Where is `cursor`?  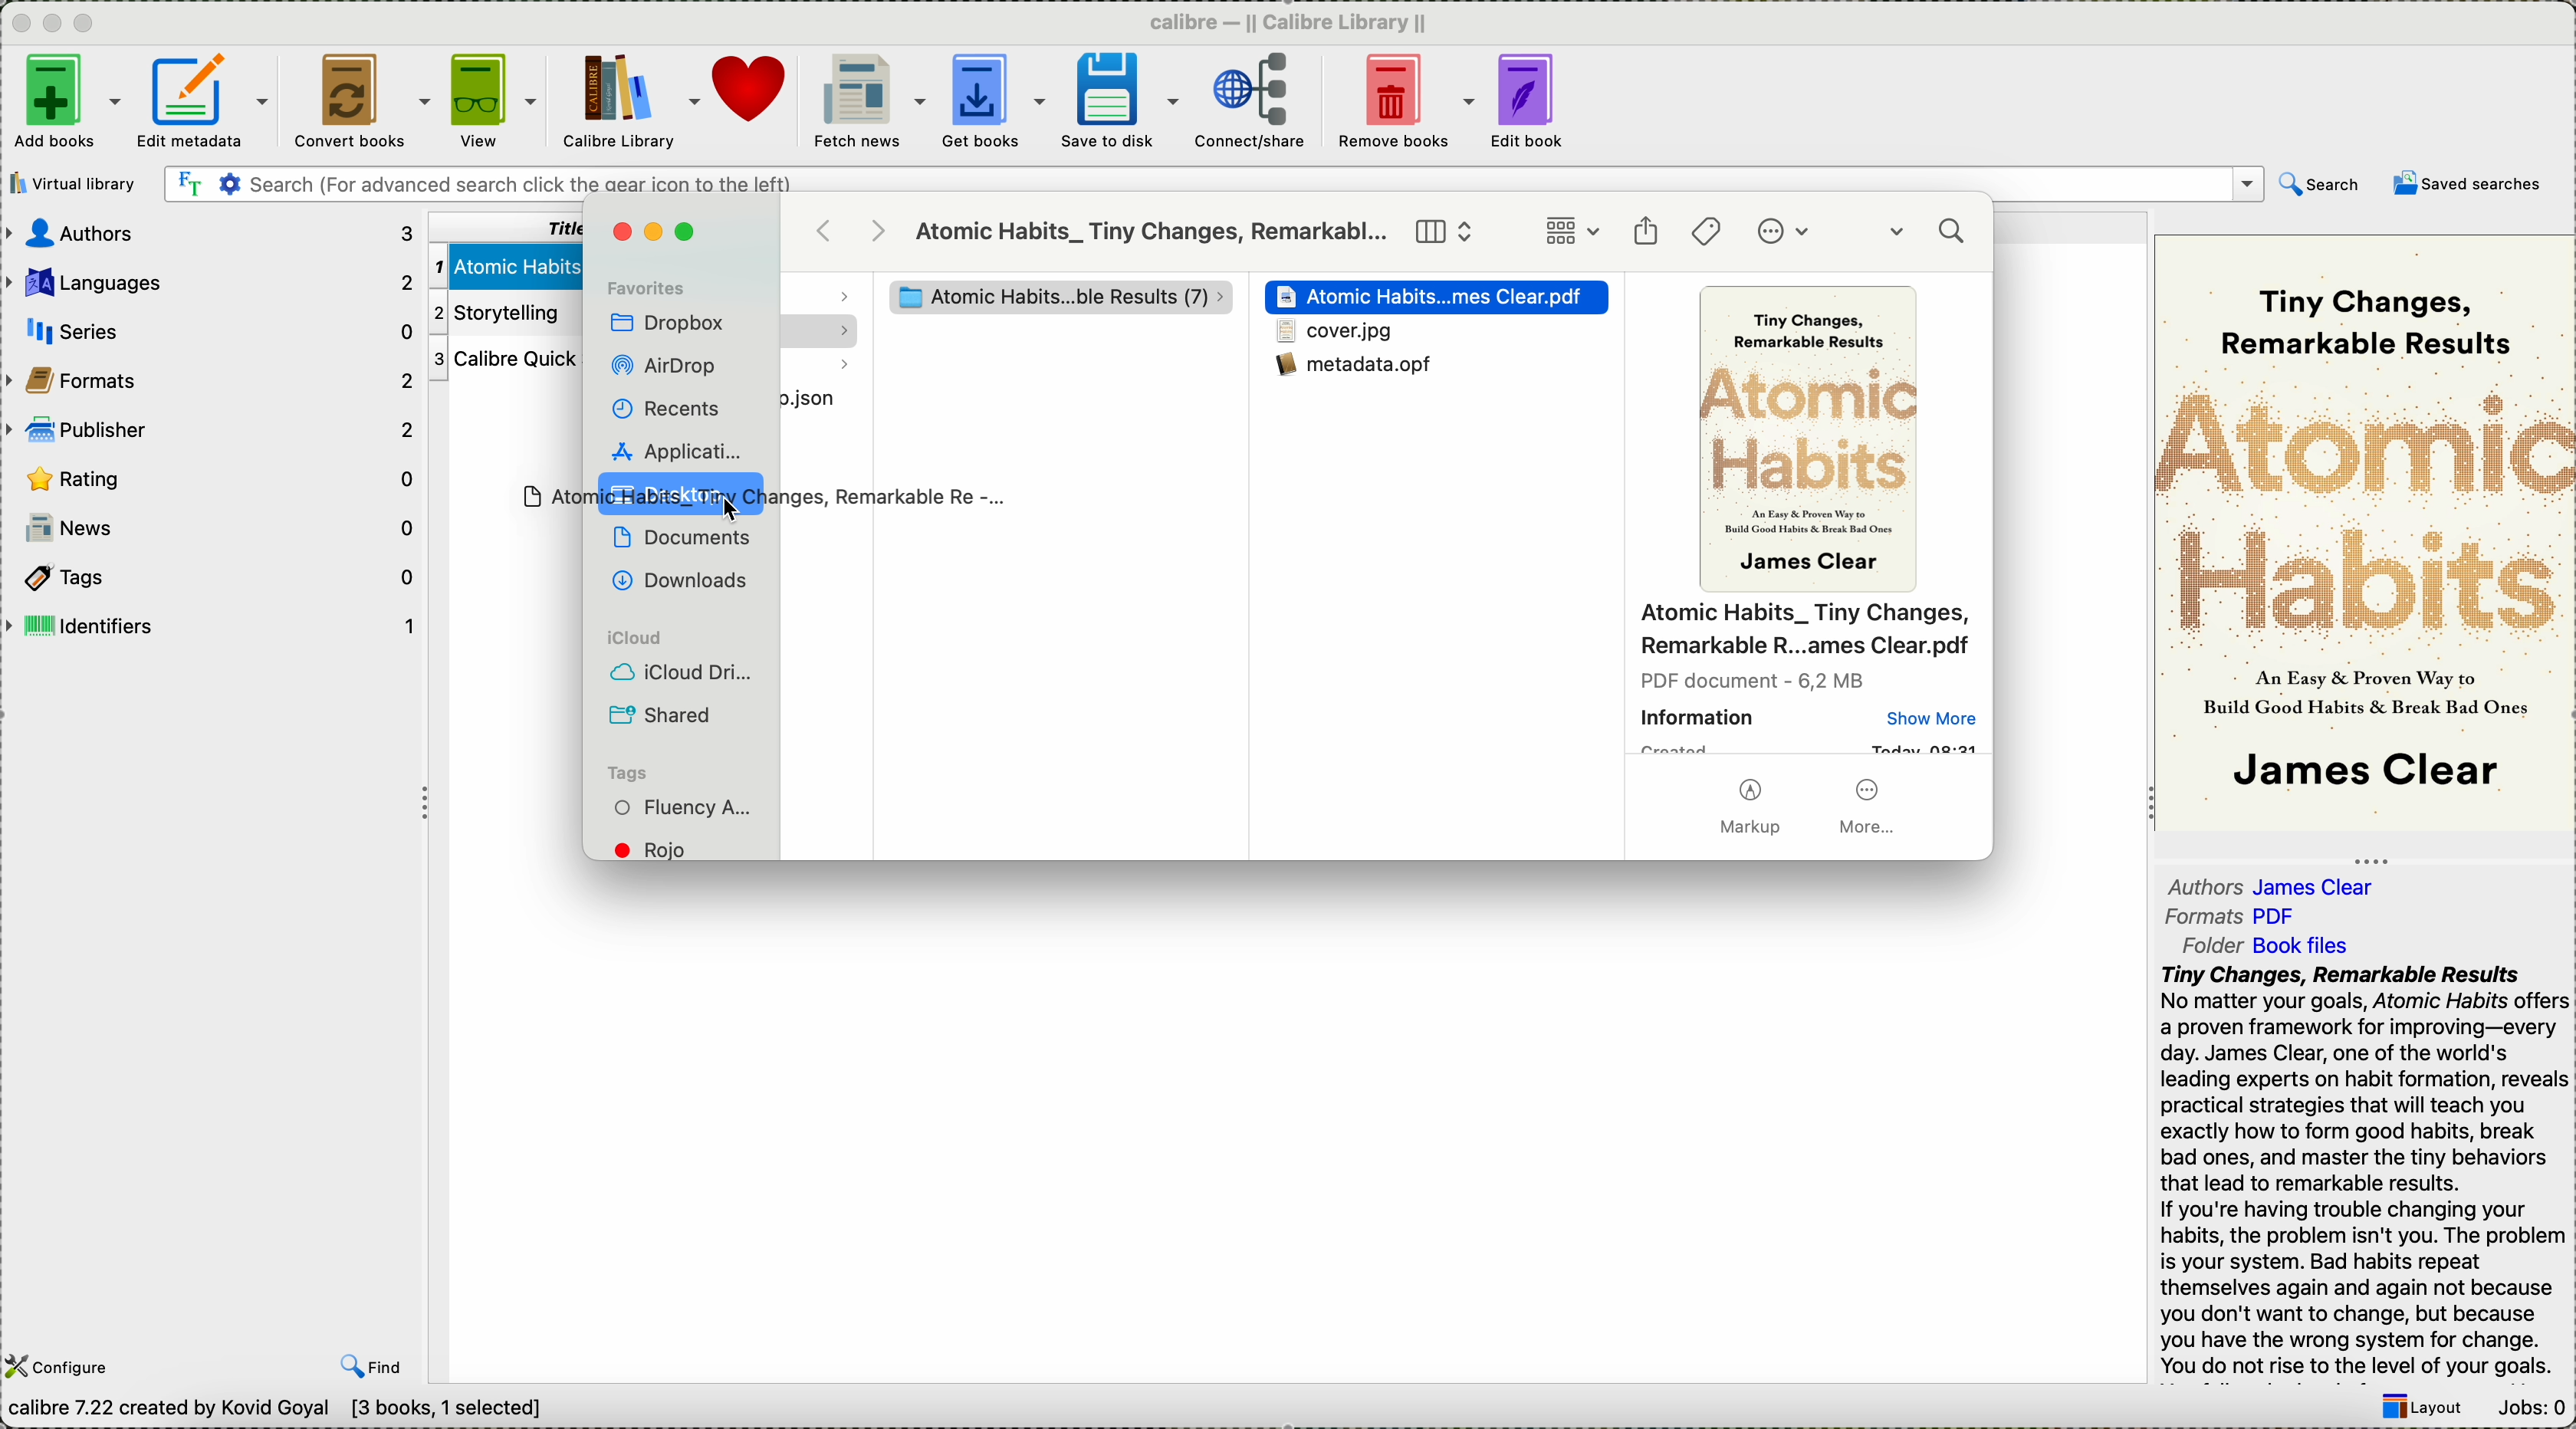
cursor is located at coordinates (739, 510).